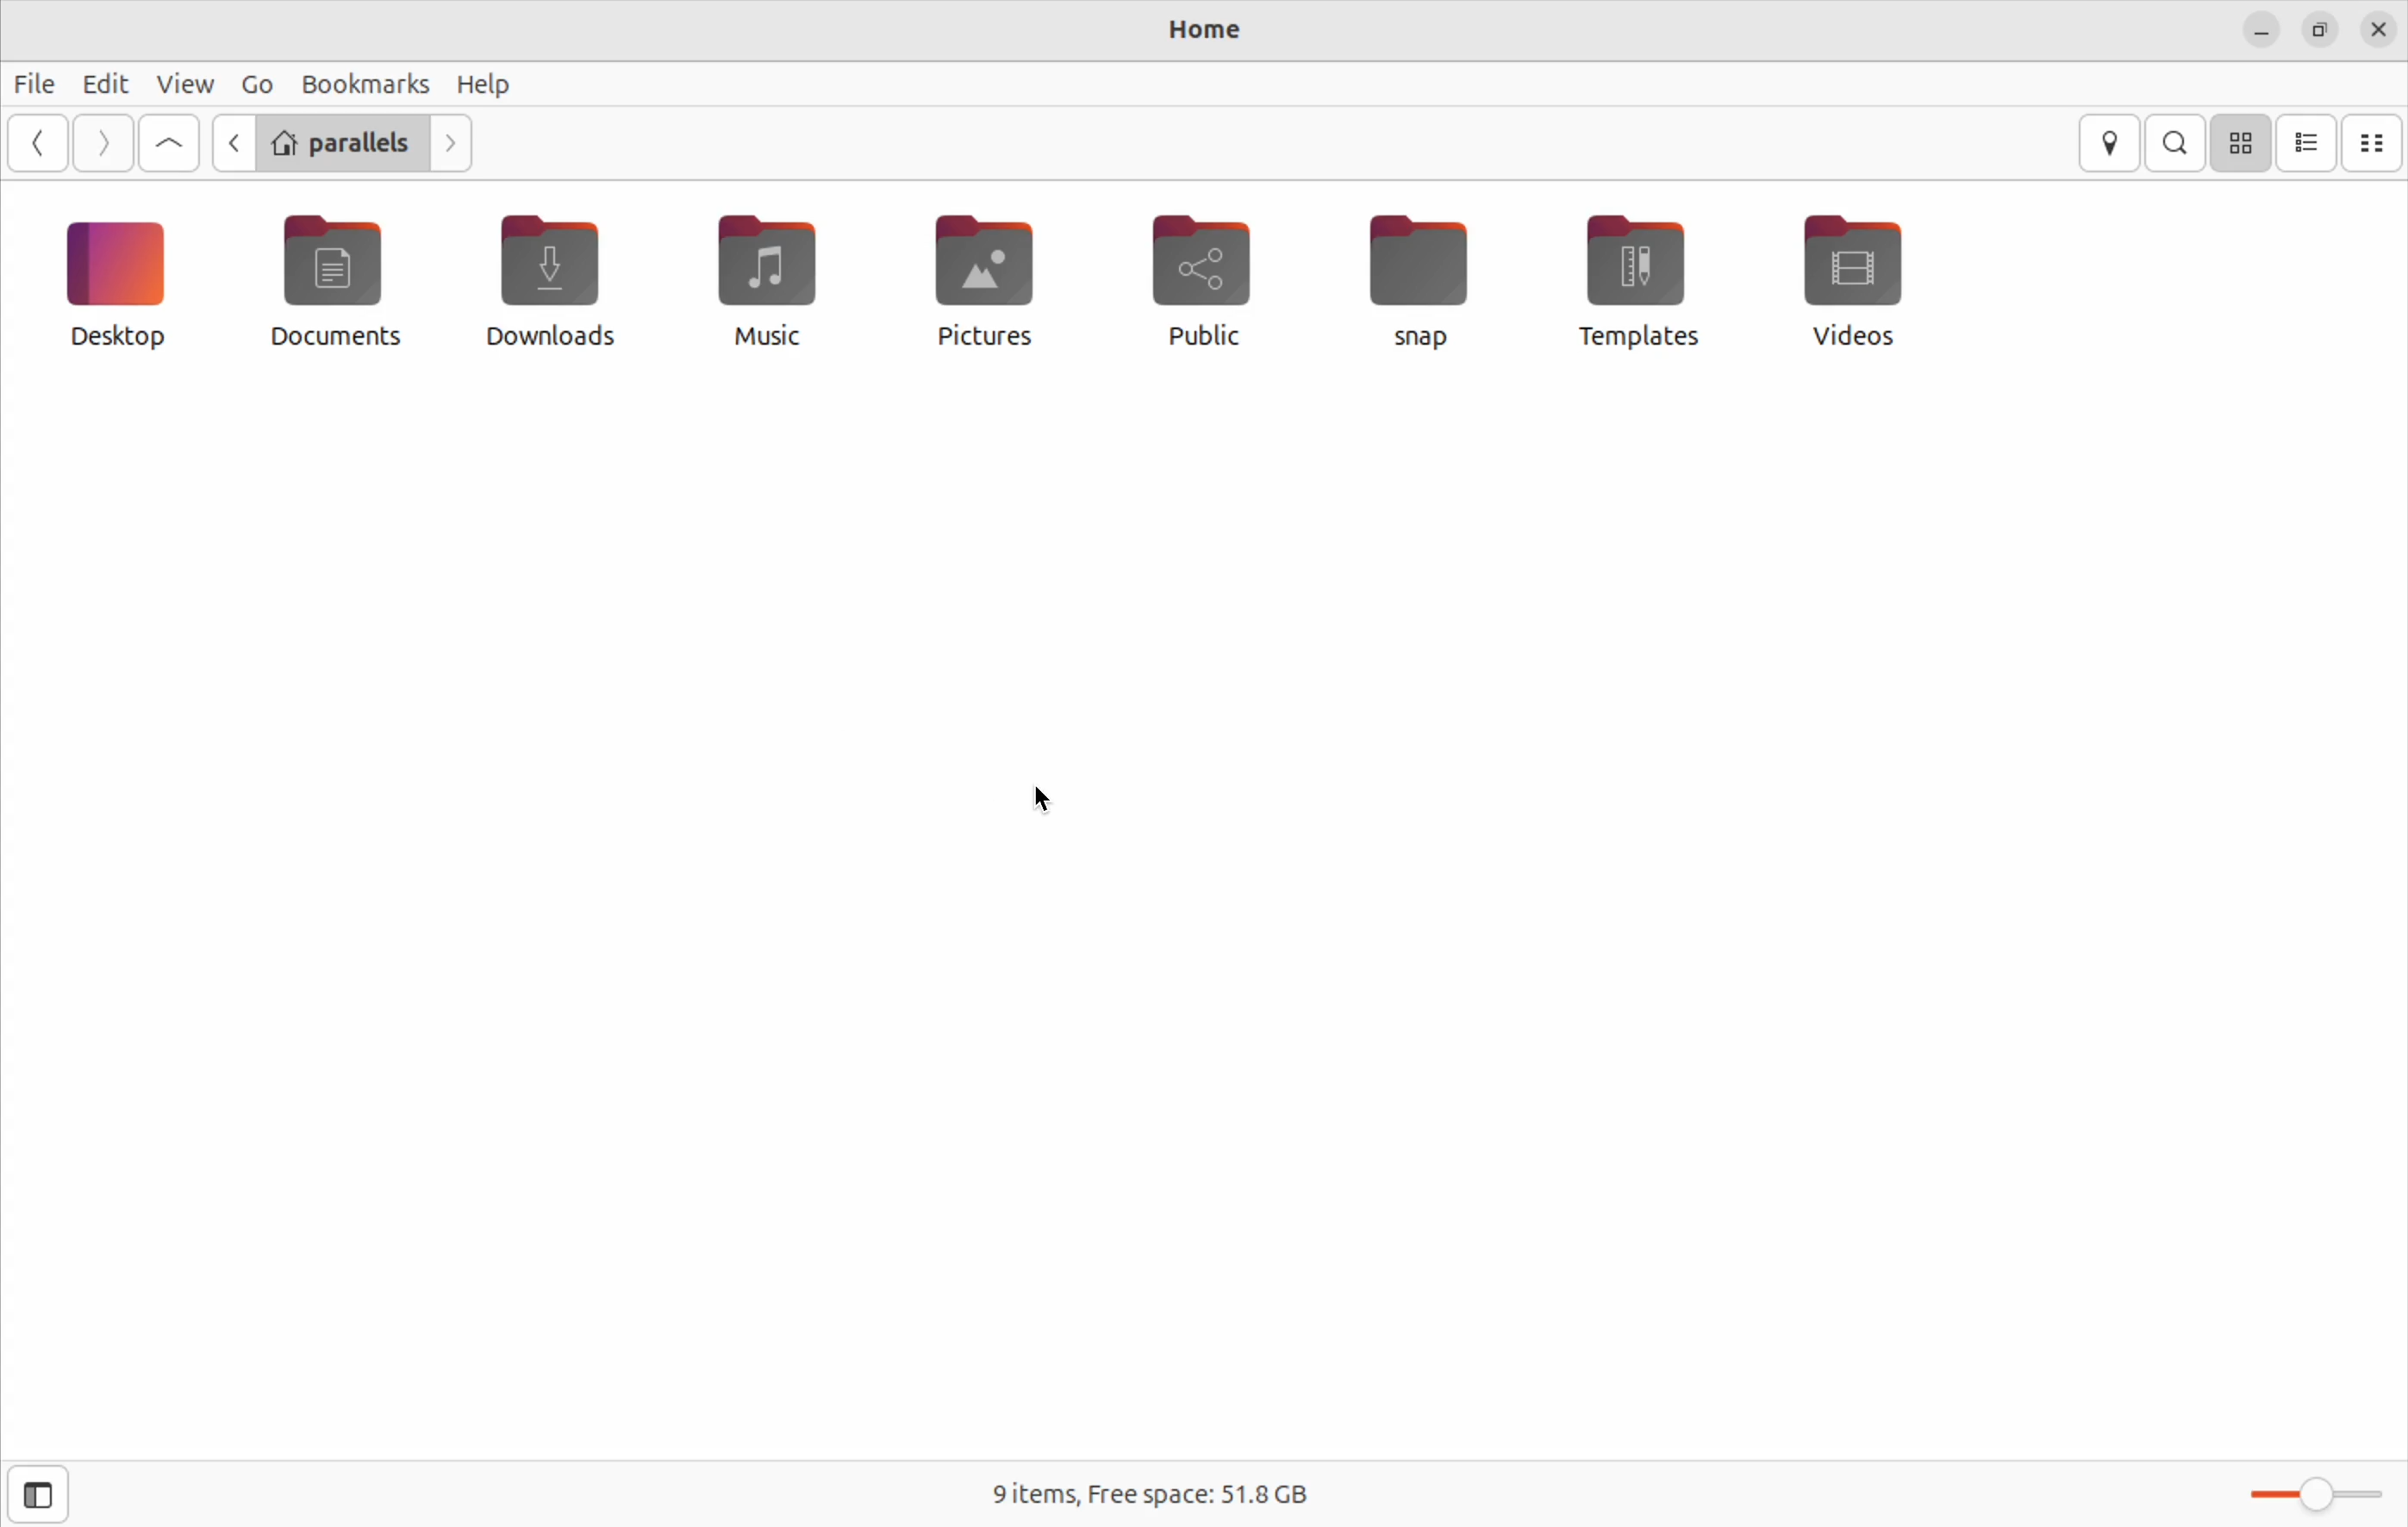  What do you see at coordinates (231, 143) in the screenshot?
I see `previous` at bounding box center [231, 143].